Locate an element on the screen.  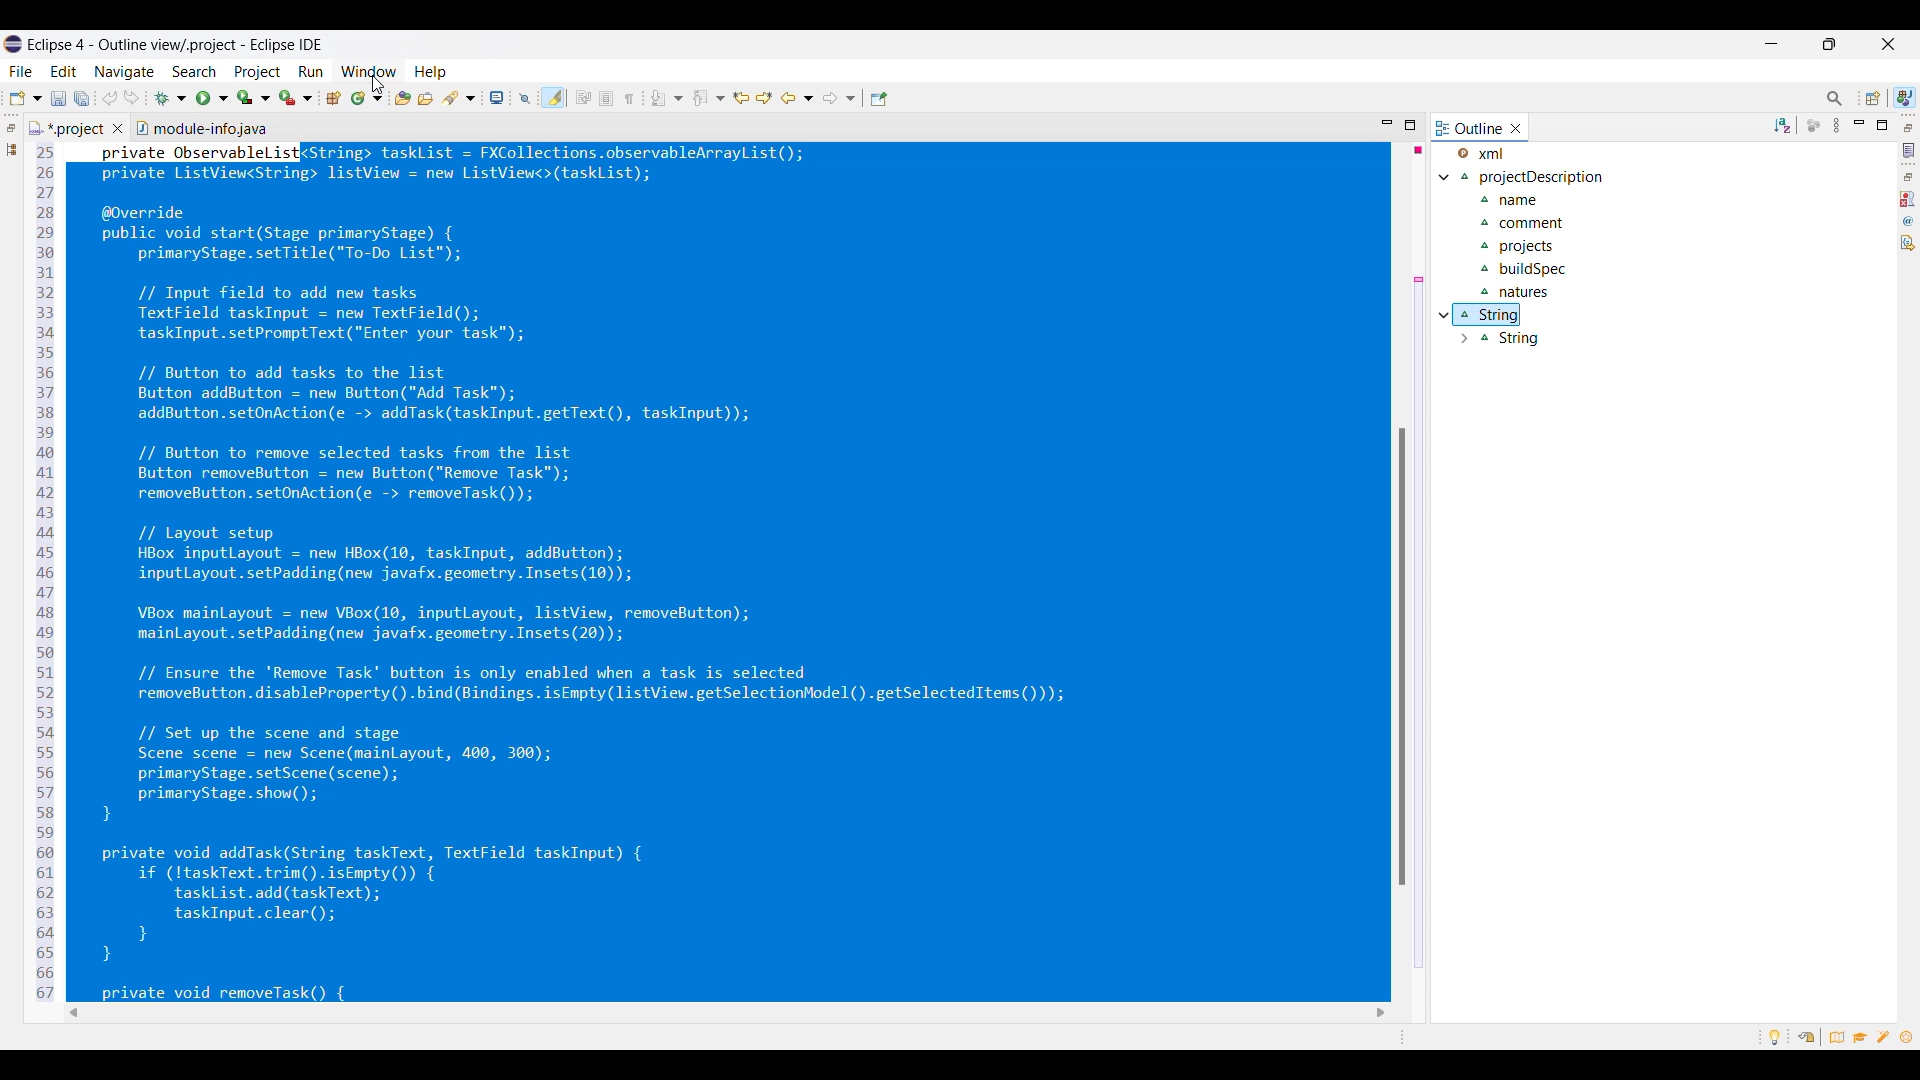
Search options is located at coordinates (458, 98).